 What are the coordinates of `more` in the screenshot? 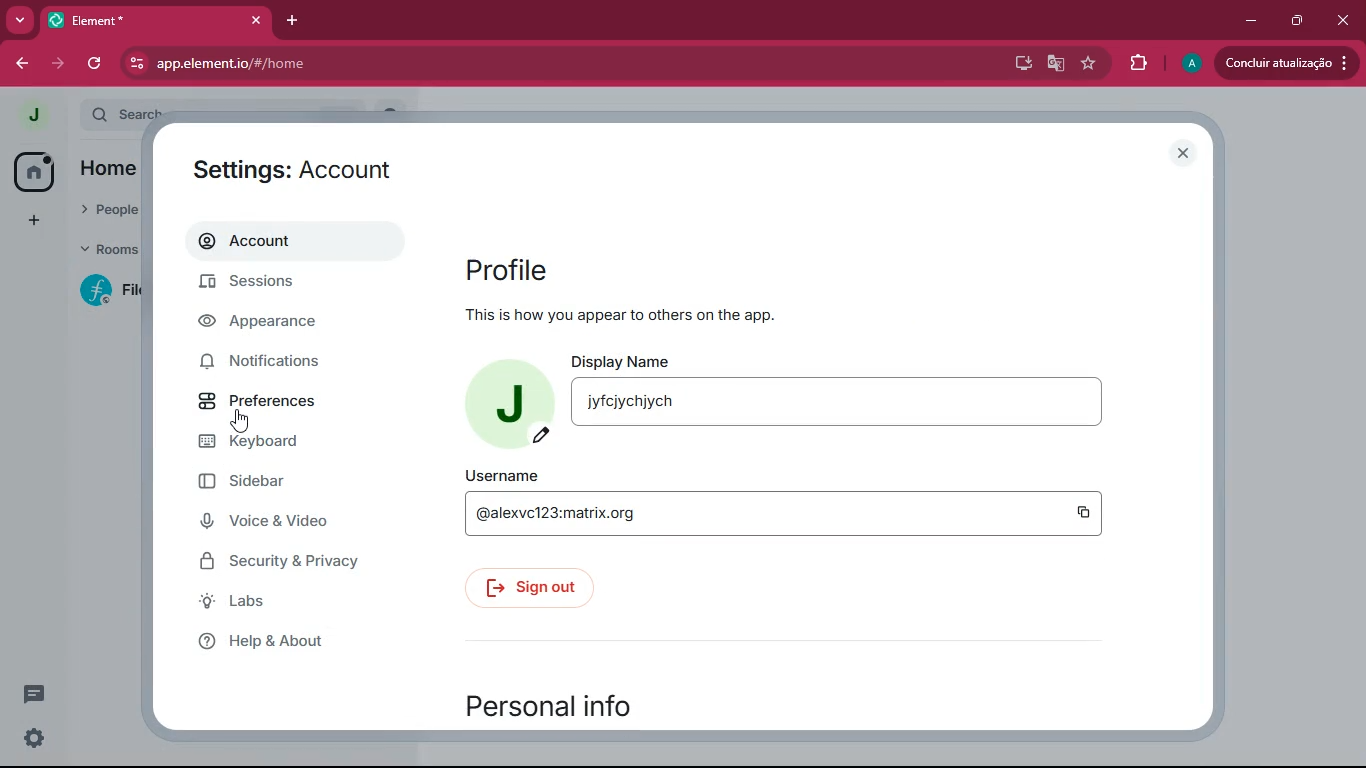 It's located at (18, 20).